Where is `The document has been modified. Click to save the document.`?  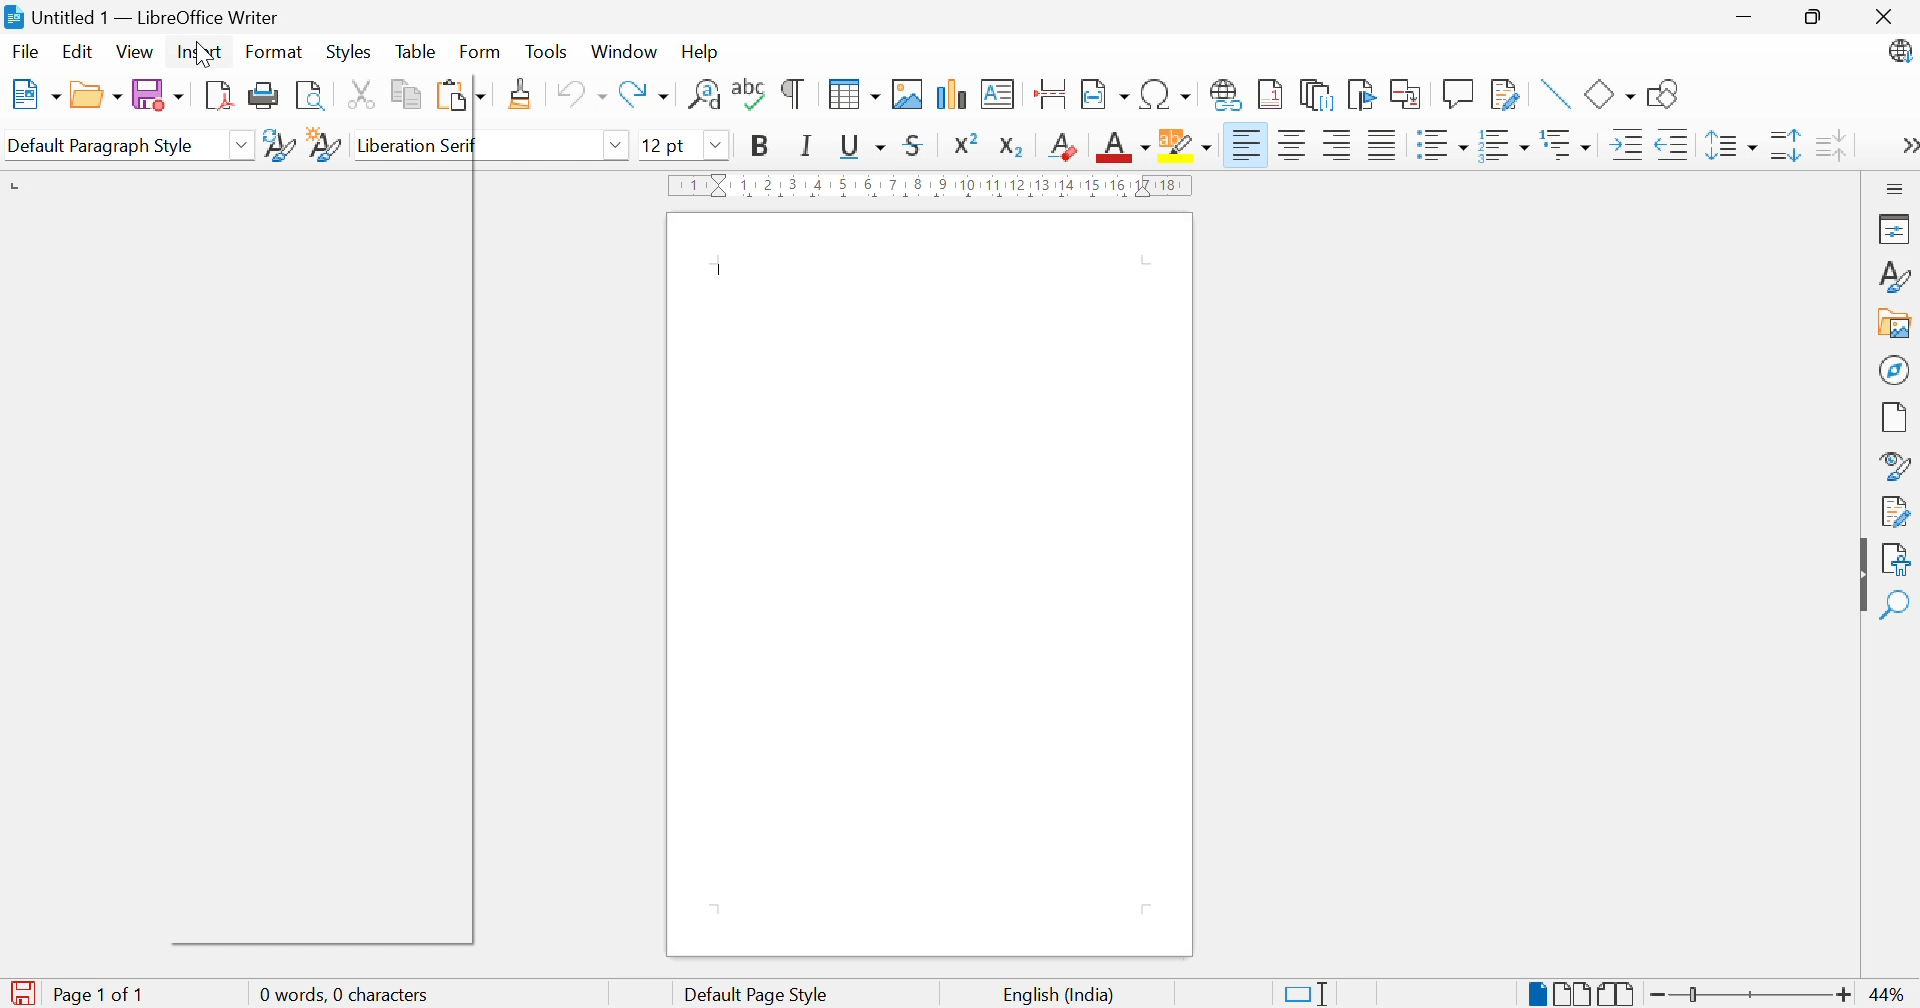
The document has been modified. Click to save the document. is located at coordinates (19, 994).